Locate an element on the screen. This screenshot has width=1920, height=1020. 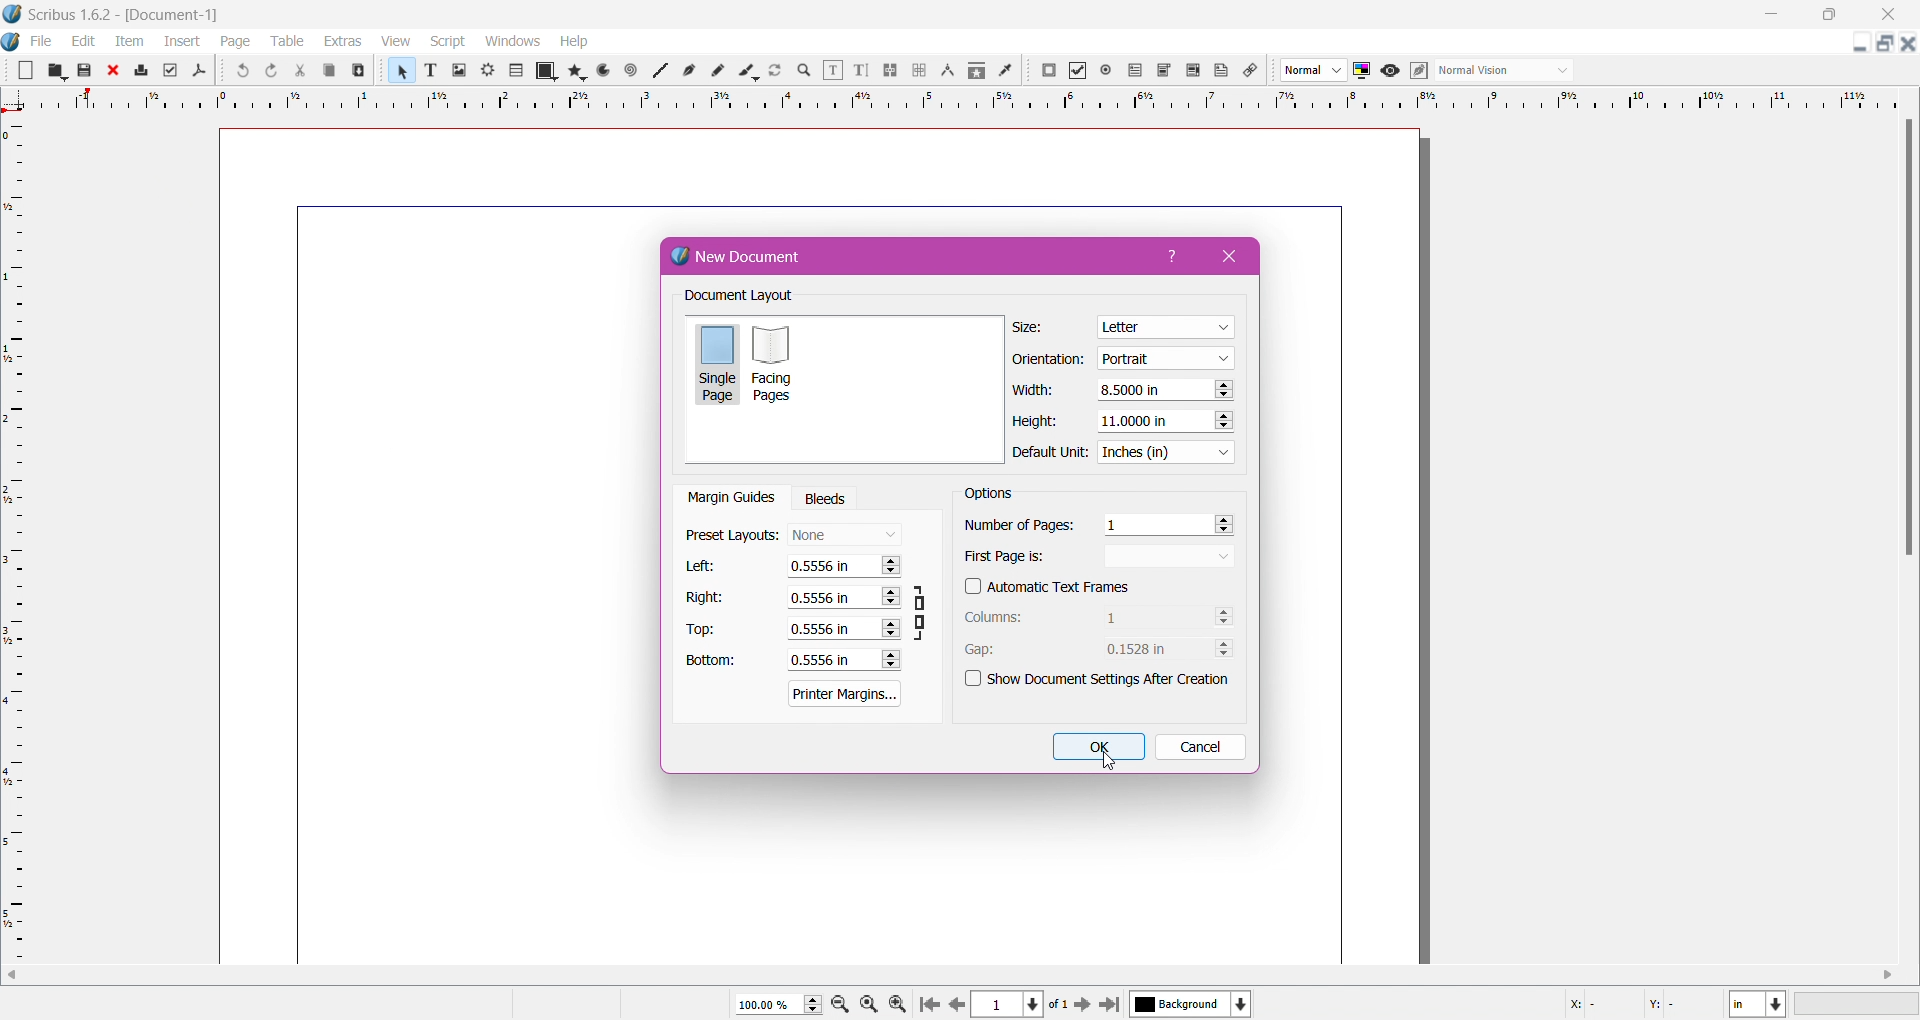
drop down is located at coordinates (1304, 69).